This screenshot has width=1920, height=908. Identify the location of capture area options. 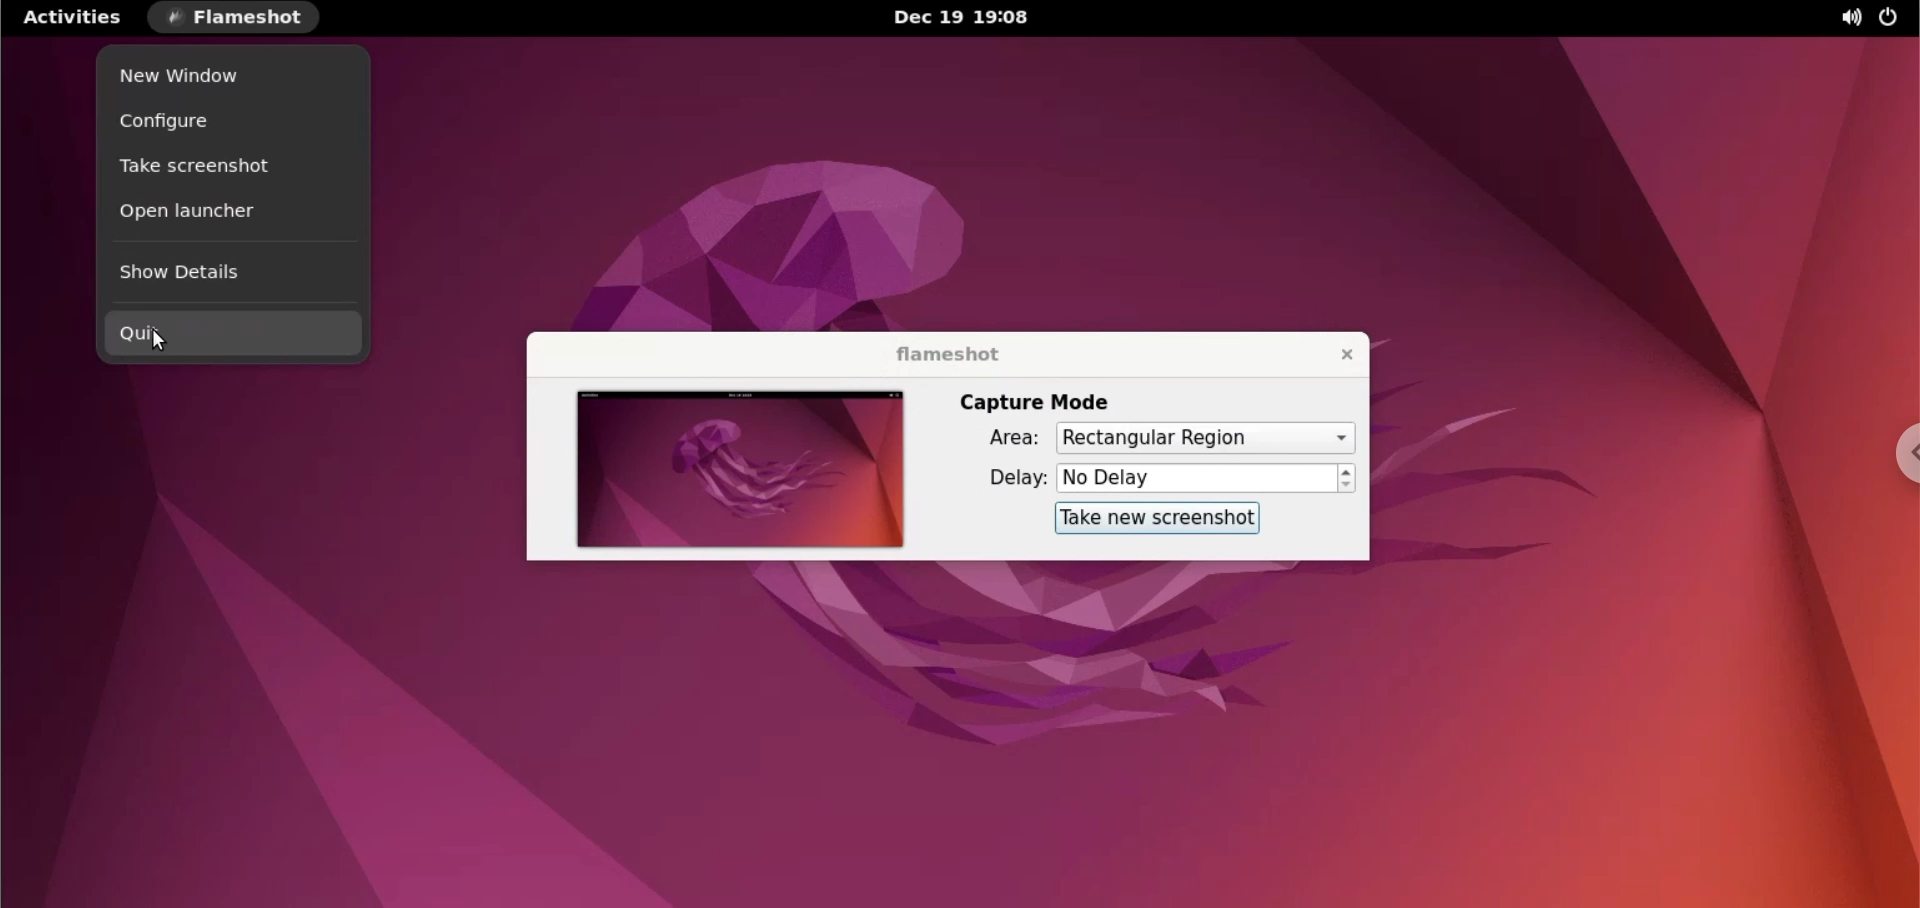
(1204, 438).